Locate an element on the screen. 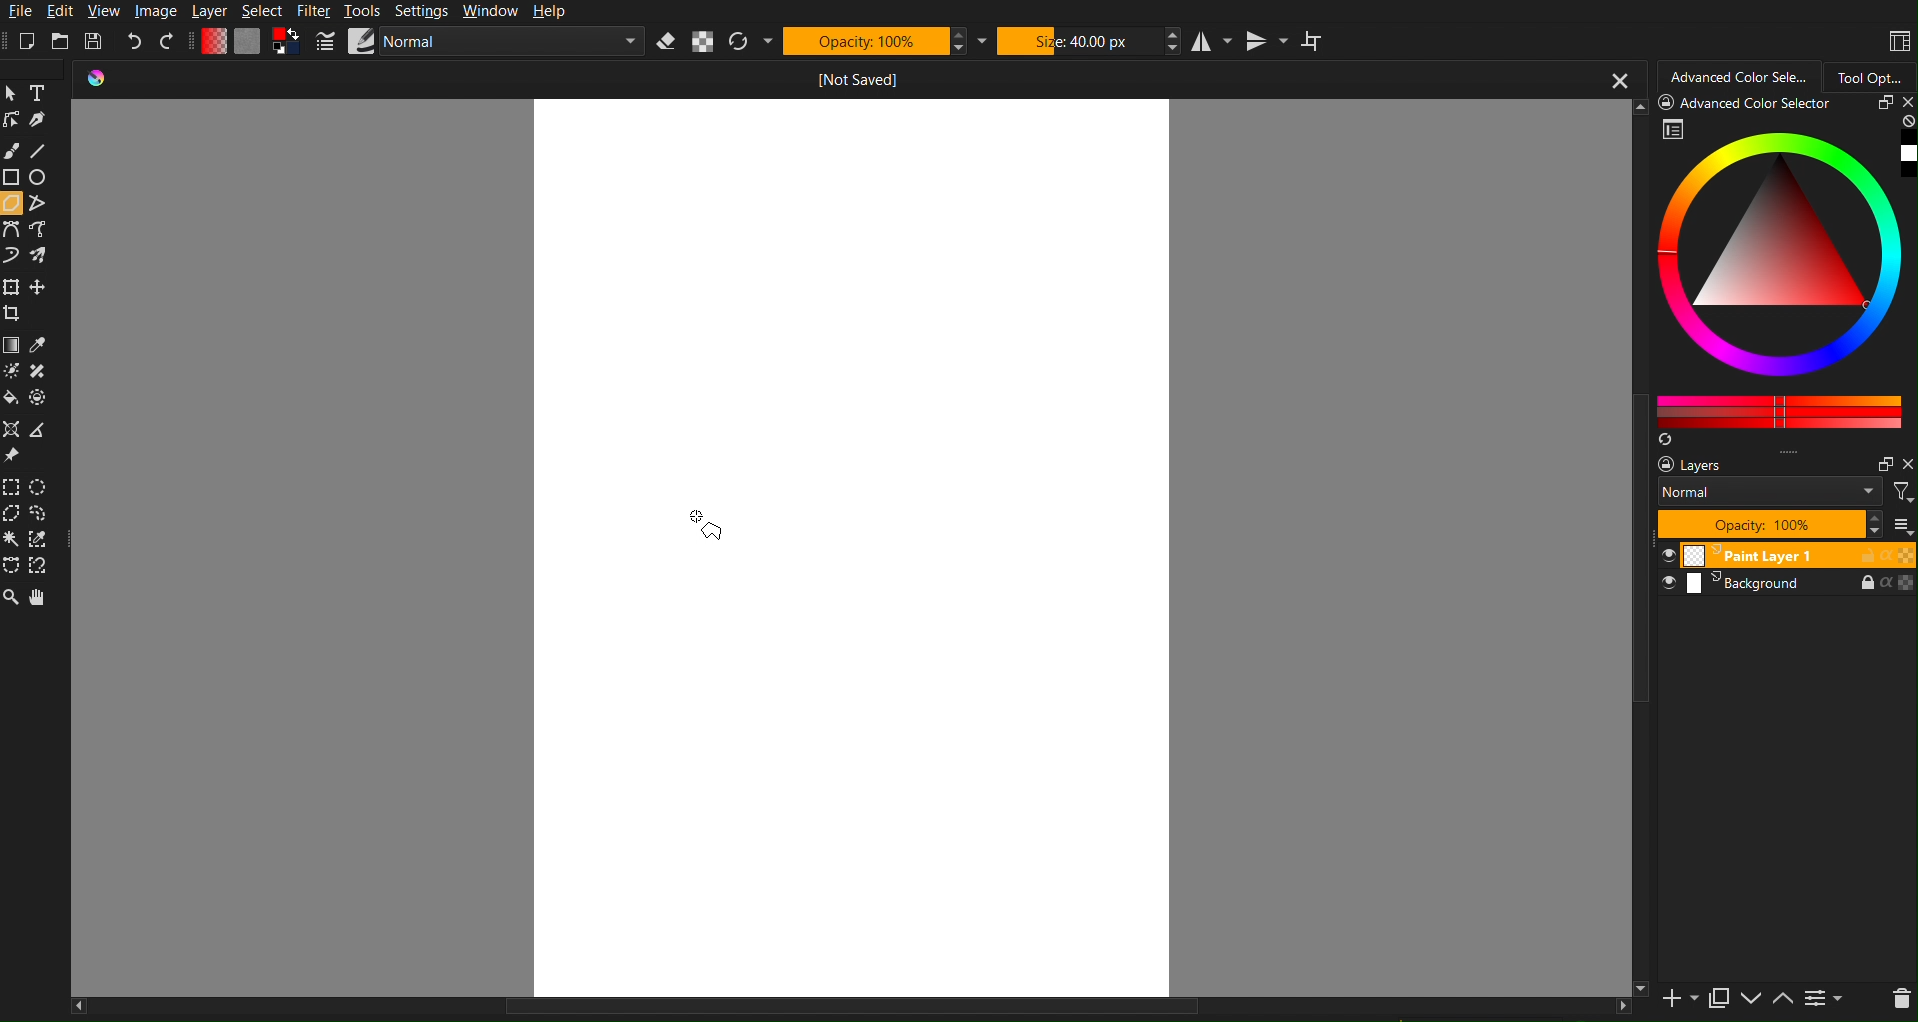 This screenshot has height=1022, width=1918. smart patch tool is located at coordinates (41, 369).